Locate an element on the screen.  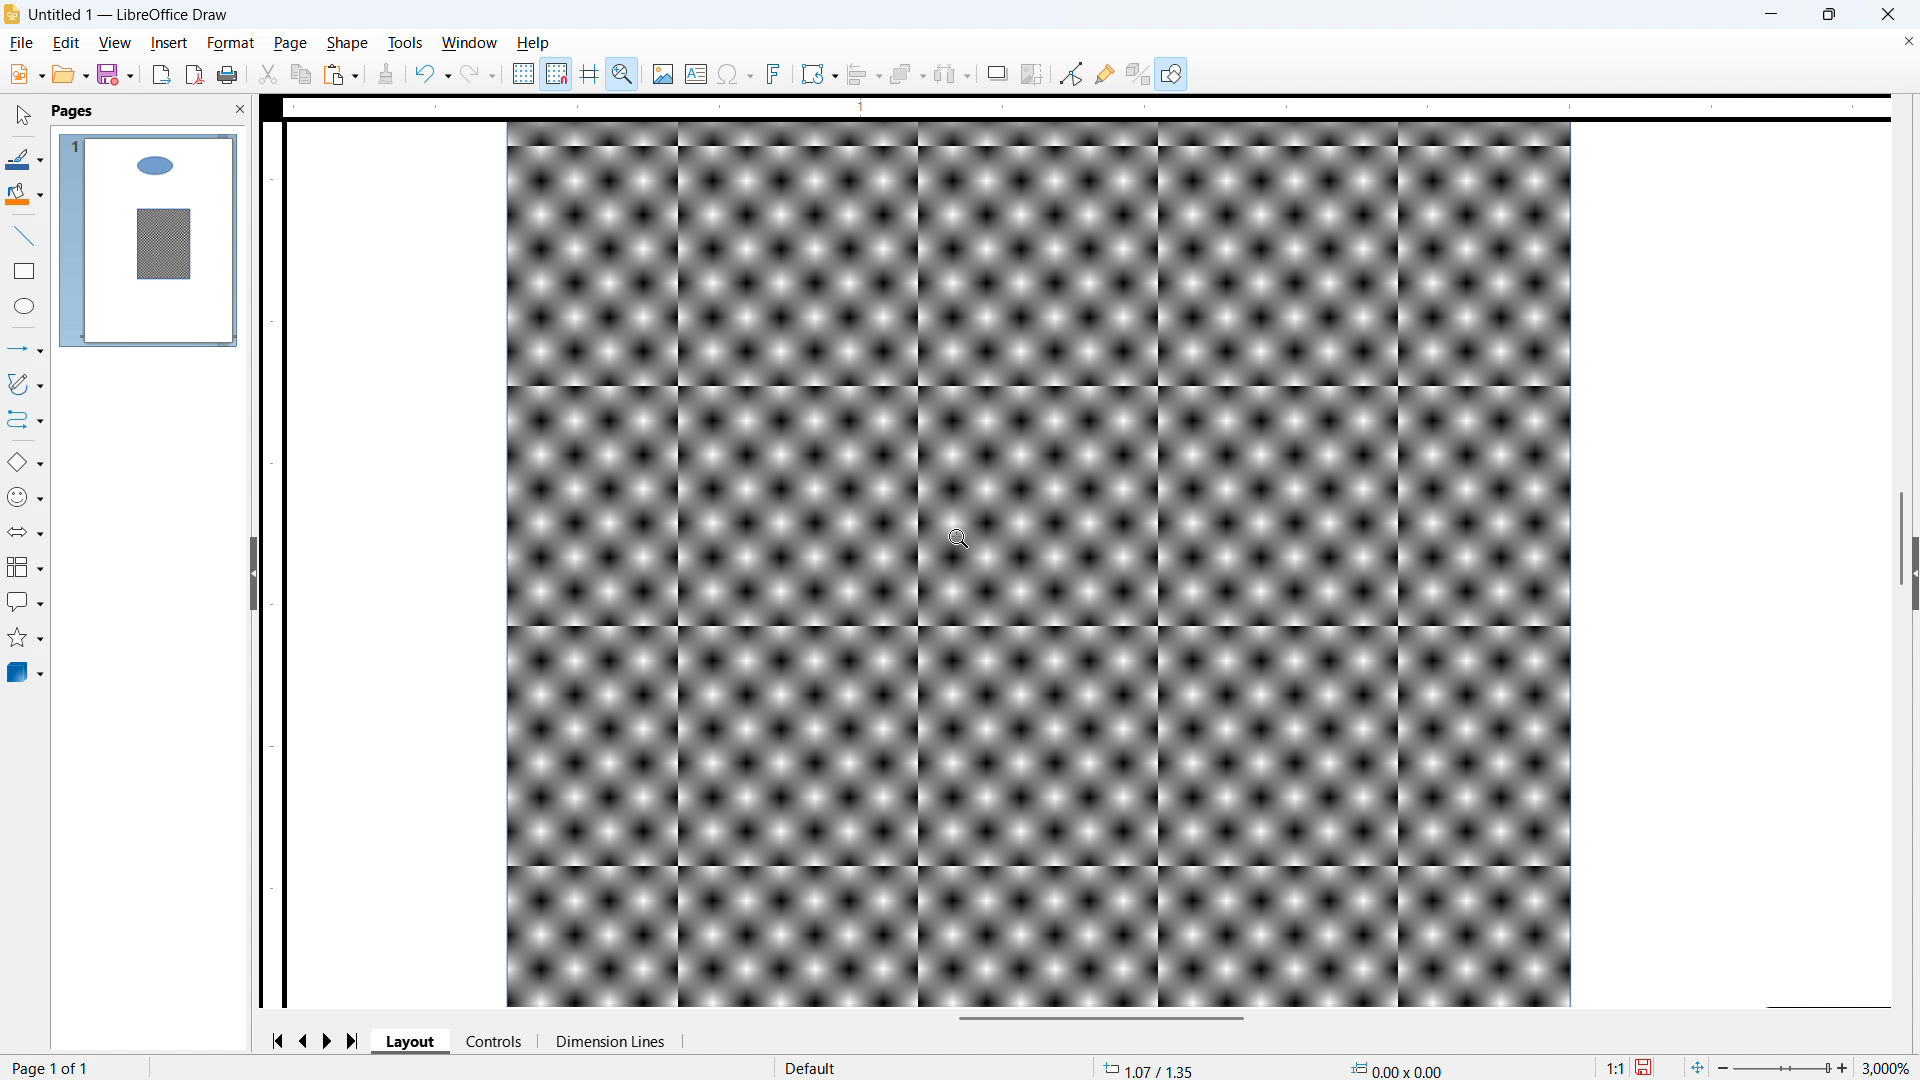
Fit to page  is located at coordinates (1698, 1067).